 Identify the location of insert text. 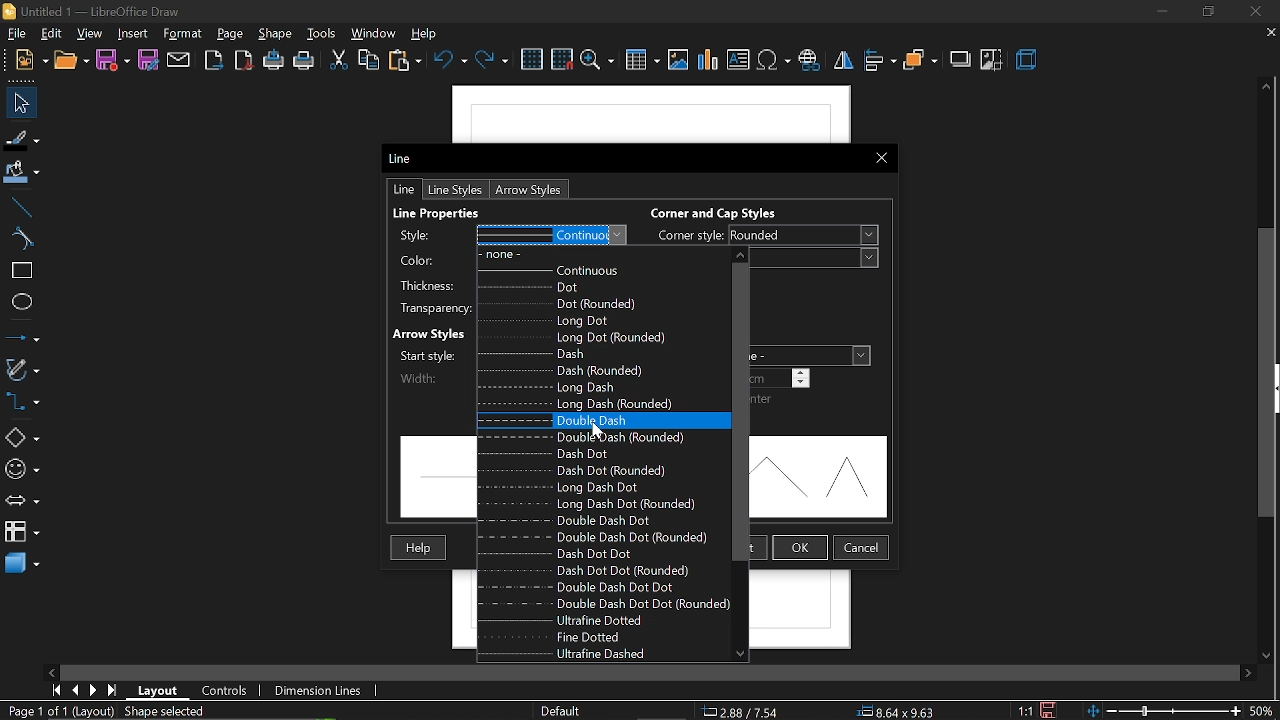
(738, 60).